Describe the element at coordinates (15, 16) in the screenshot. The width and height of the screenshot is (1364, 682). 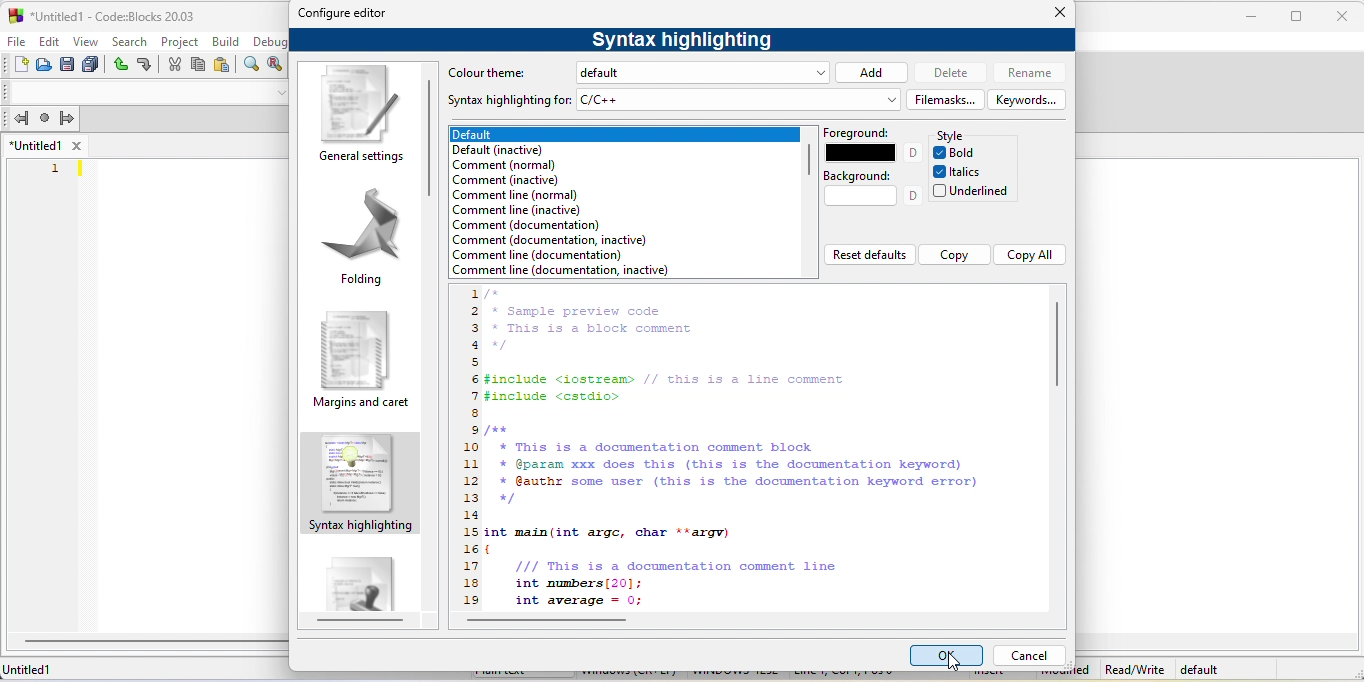
I see `logo` at that location.